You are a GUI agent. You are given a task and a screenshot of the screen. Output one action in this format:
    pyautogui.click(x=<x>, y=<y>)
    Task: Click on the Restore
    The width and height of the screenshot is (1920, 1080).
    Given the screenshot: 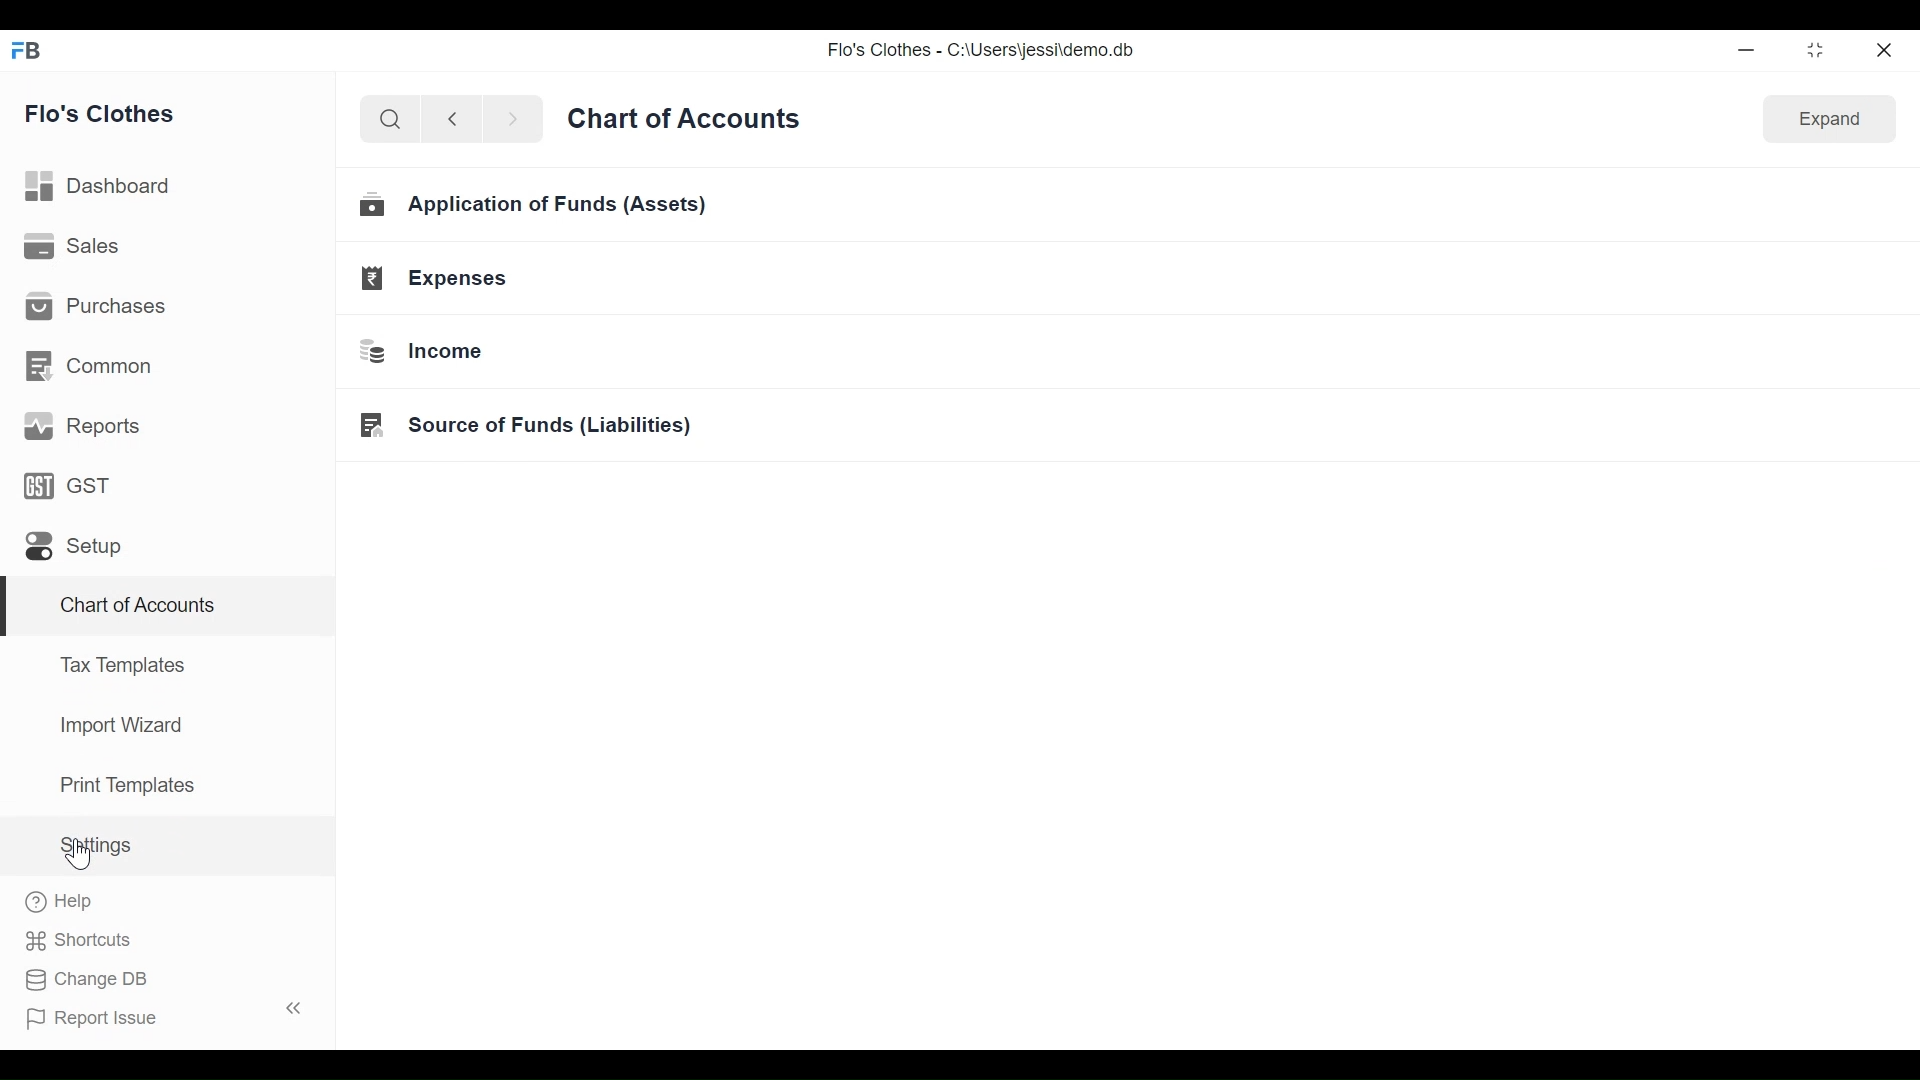 What is the action you would take?
    pyautogui.click(x=1814, y=49)
    